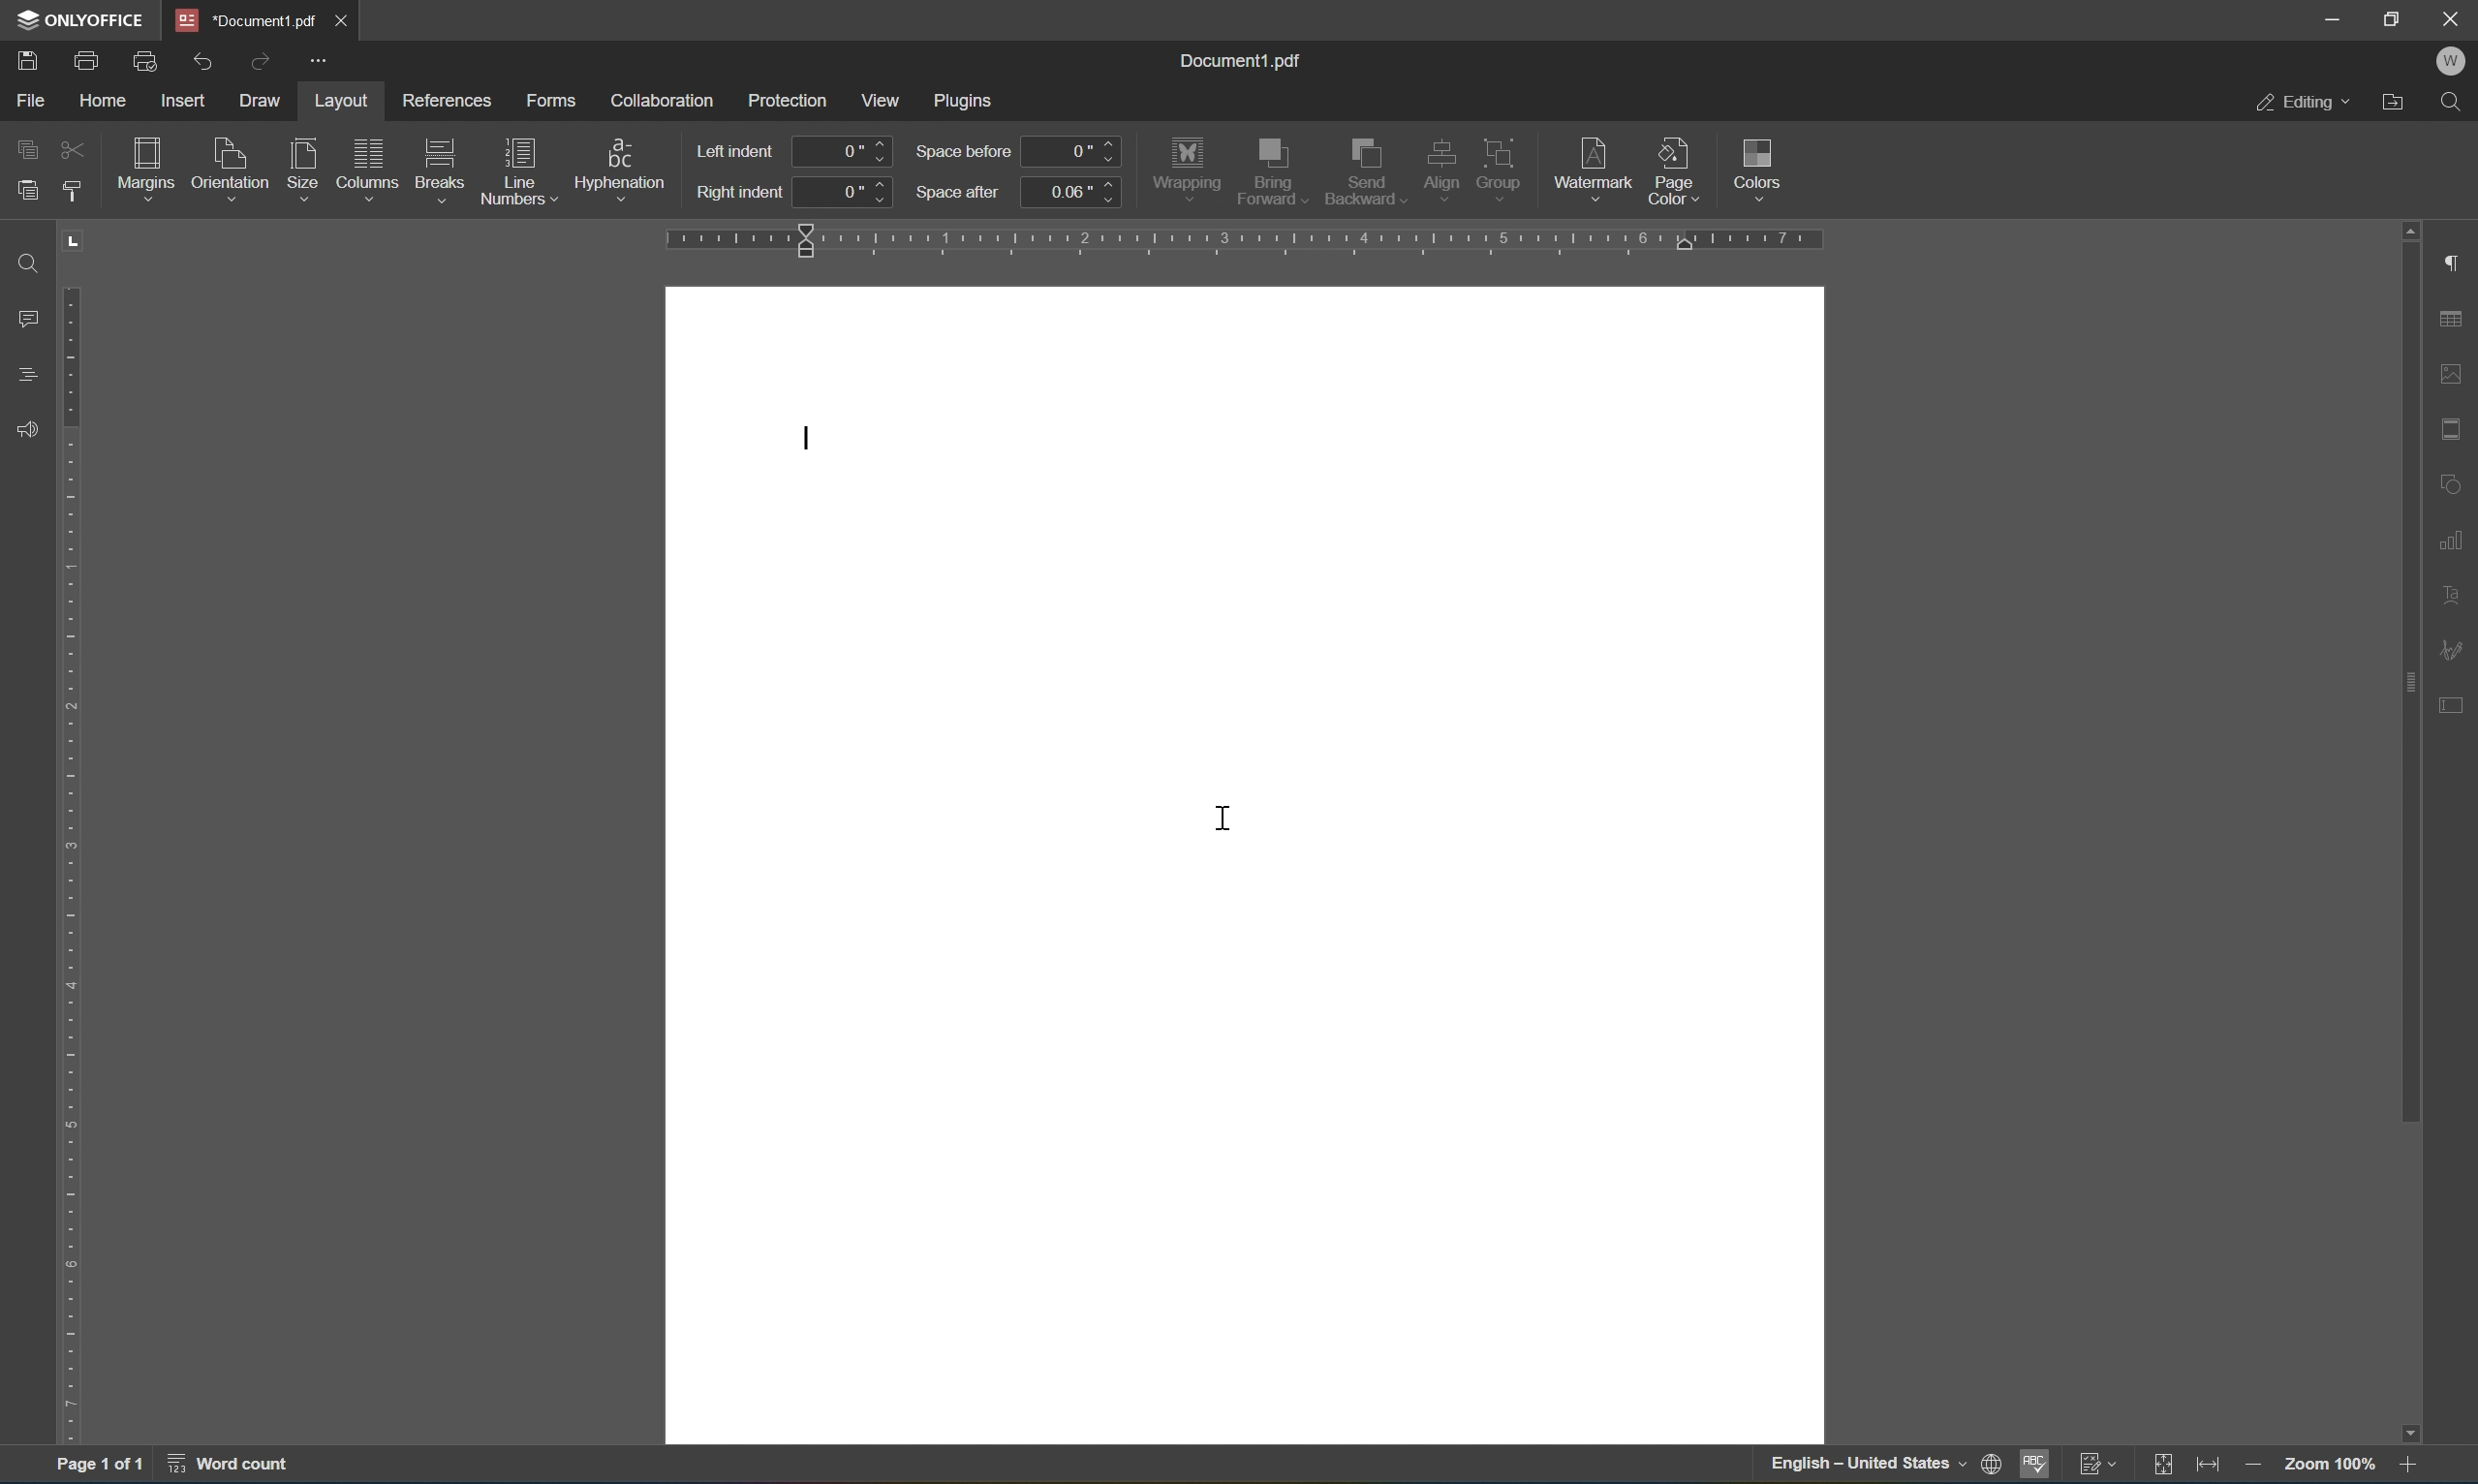 The image size is (2478, 1484). I want to click on watermark, so click(1592, 163).